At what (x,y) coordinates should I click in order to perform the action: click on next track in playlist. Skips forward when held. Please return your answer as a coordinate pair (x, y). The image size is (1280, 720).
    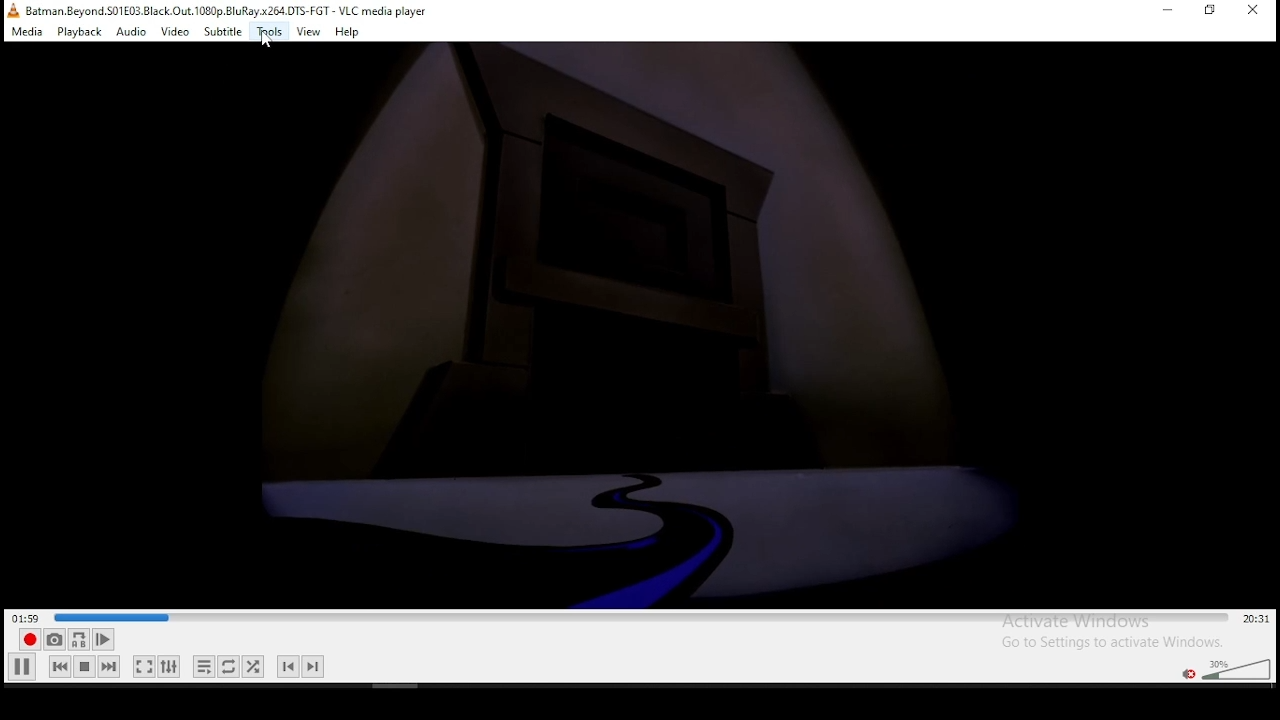
    Looking at the image, I should click on (108, 666).